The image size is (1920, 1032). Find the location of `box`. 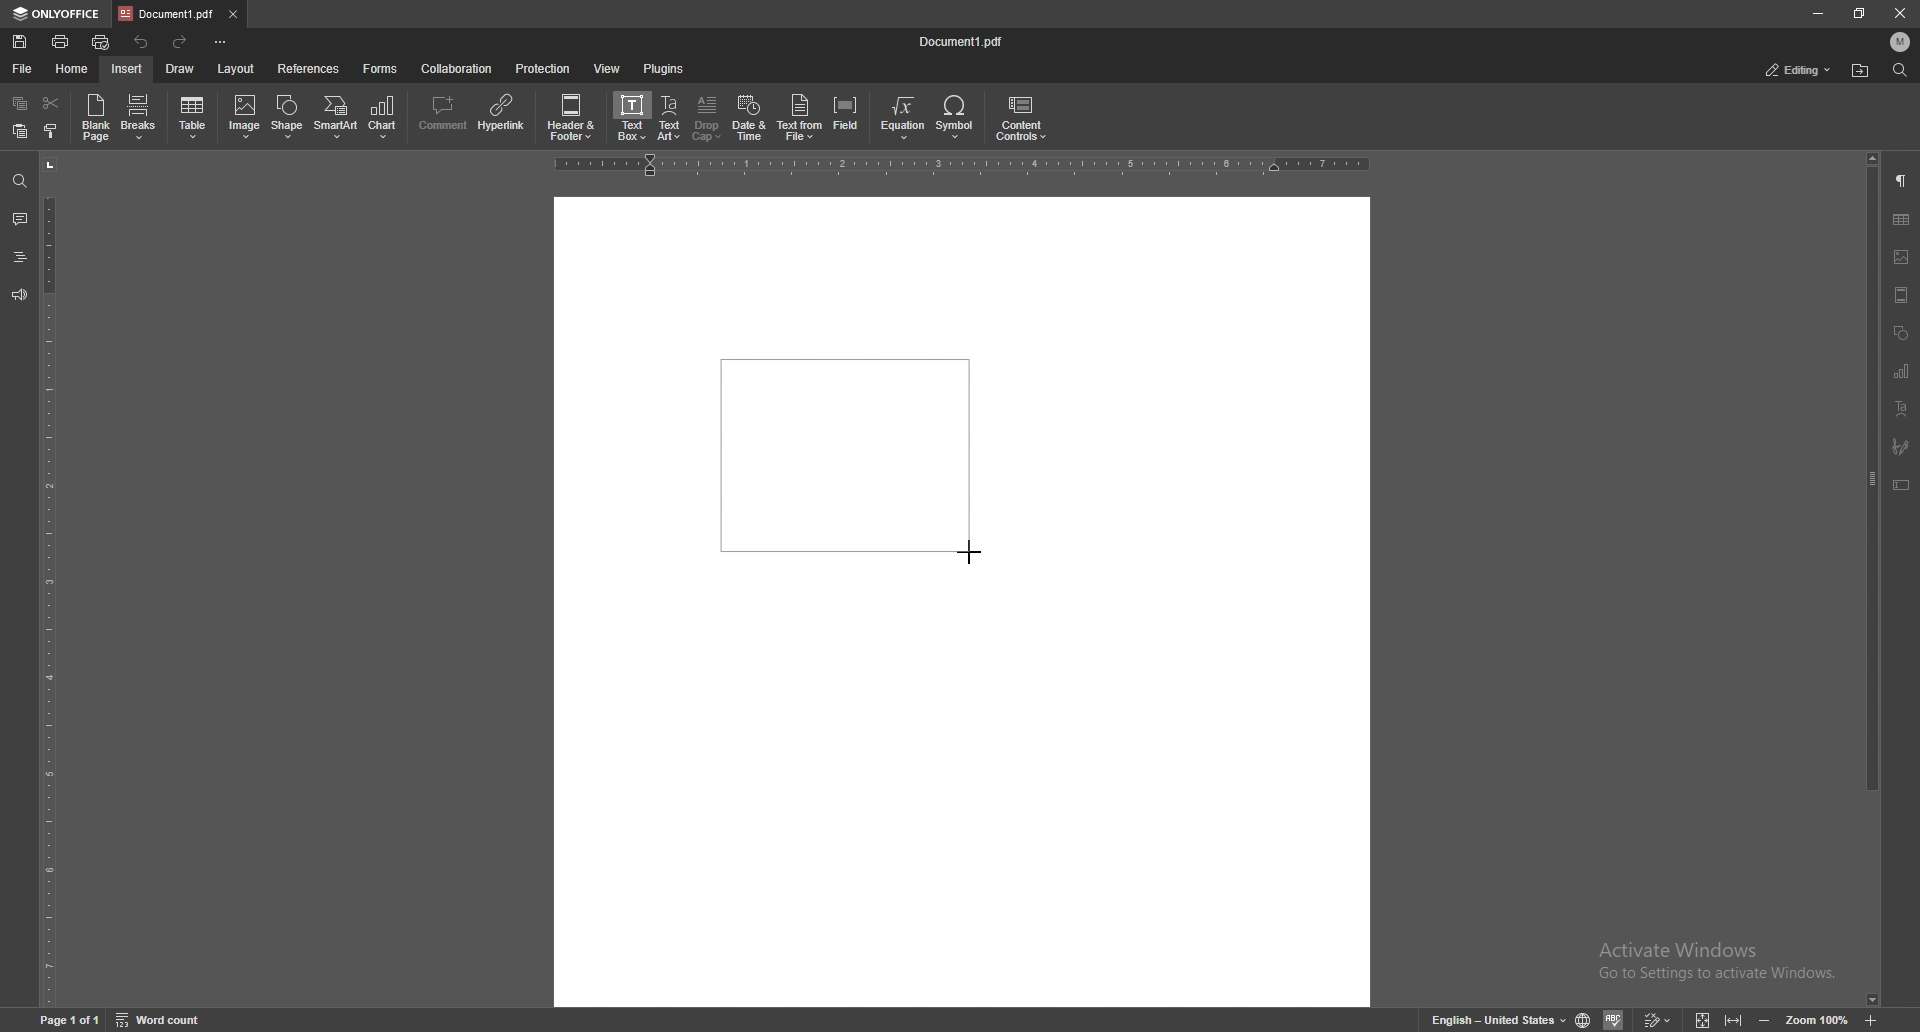

box is located at coordinates (838, 454).